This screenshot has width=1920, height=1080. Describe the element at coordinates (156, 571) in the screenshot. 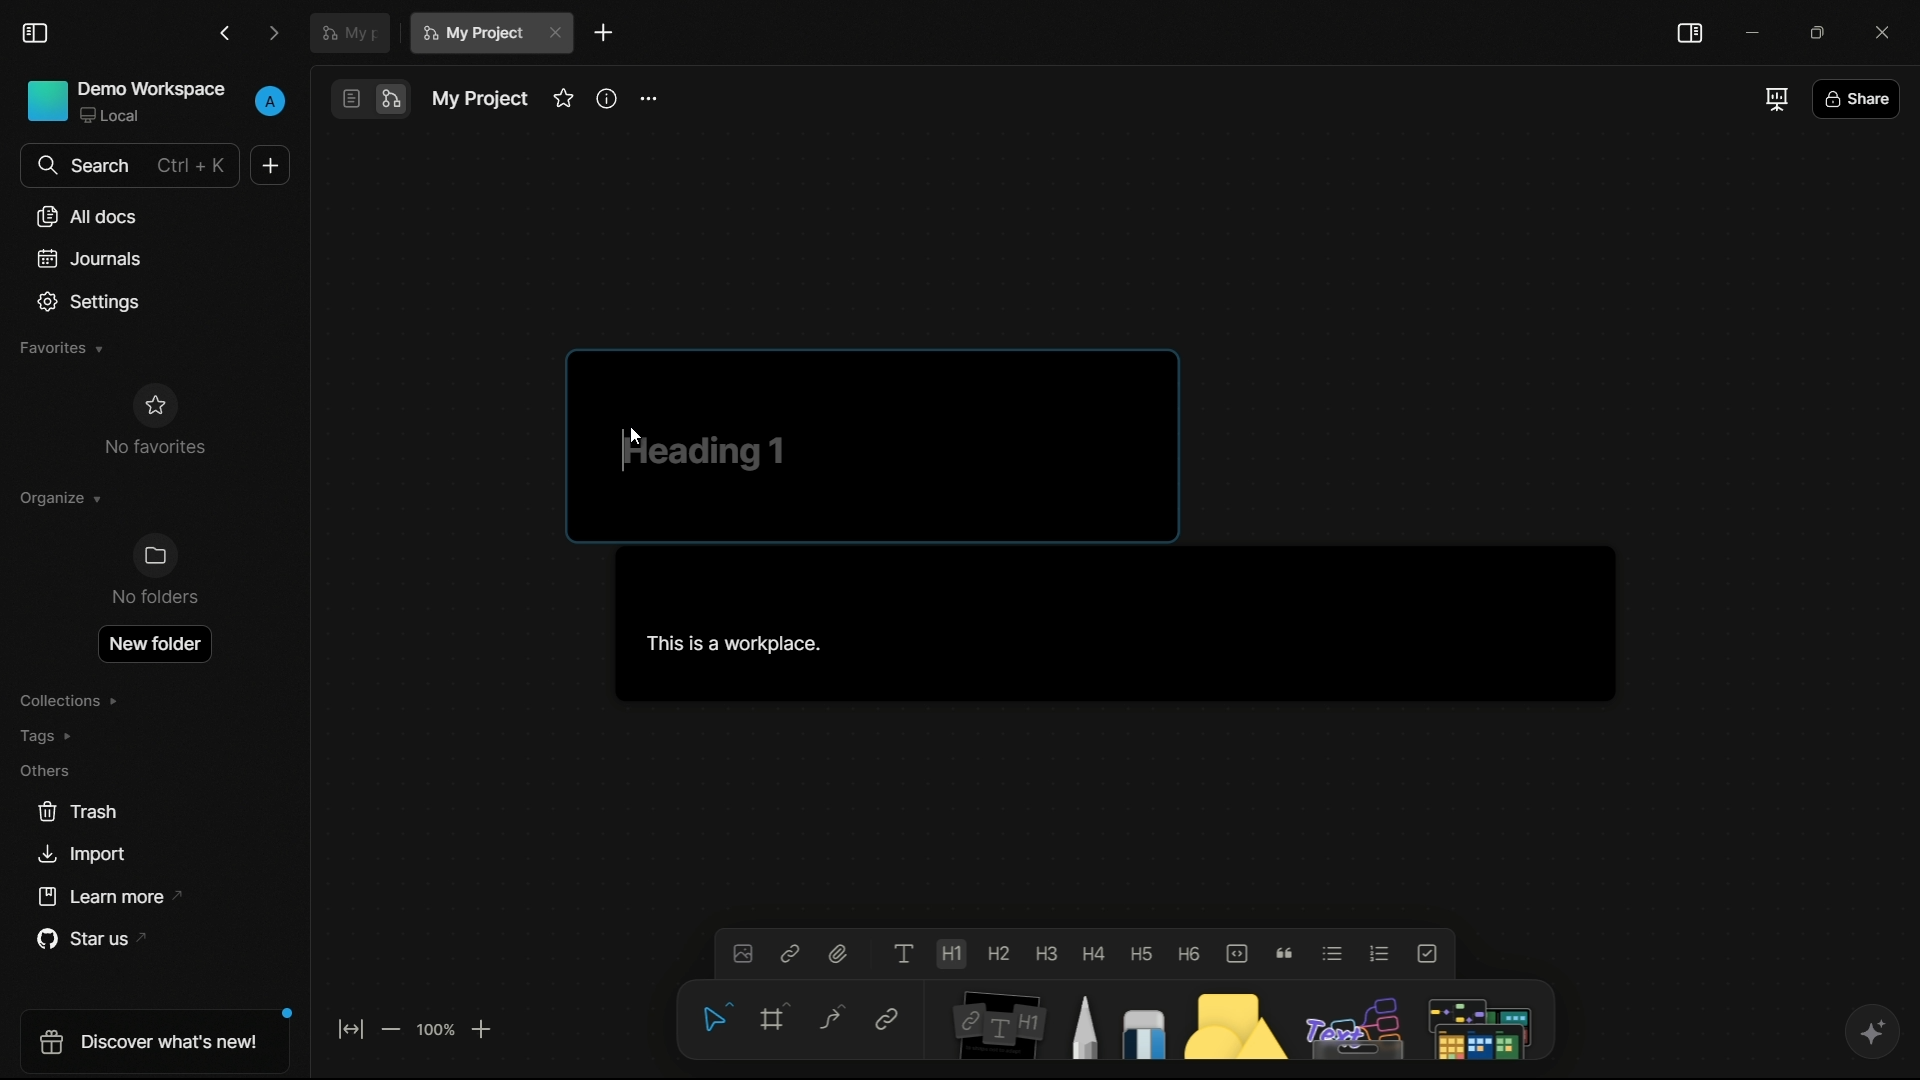

I see `no folders` at that location.